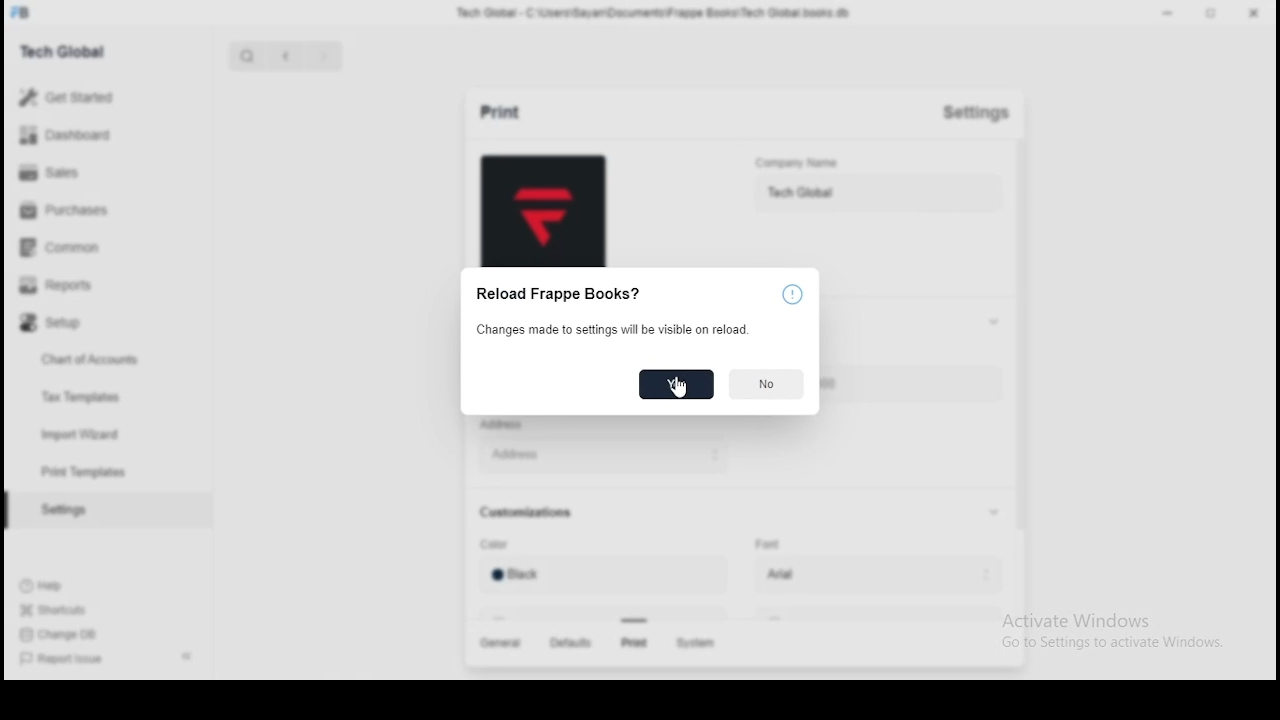 The image size is (1280, 720). I want to click on Font, so click(768, 544).